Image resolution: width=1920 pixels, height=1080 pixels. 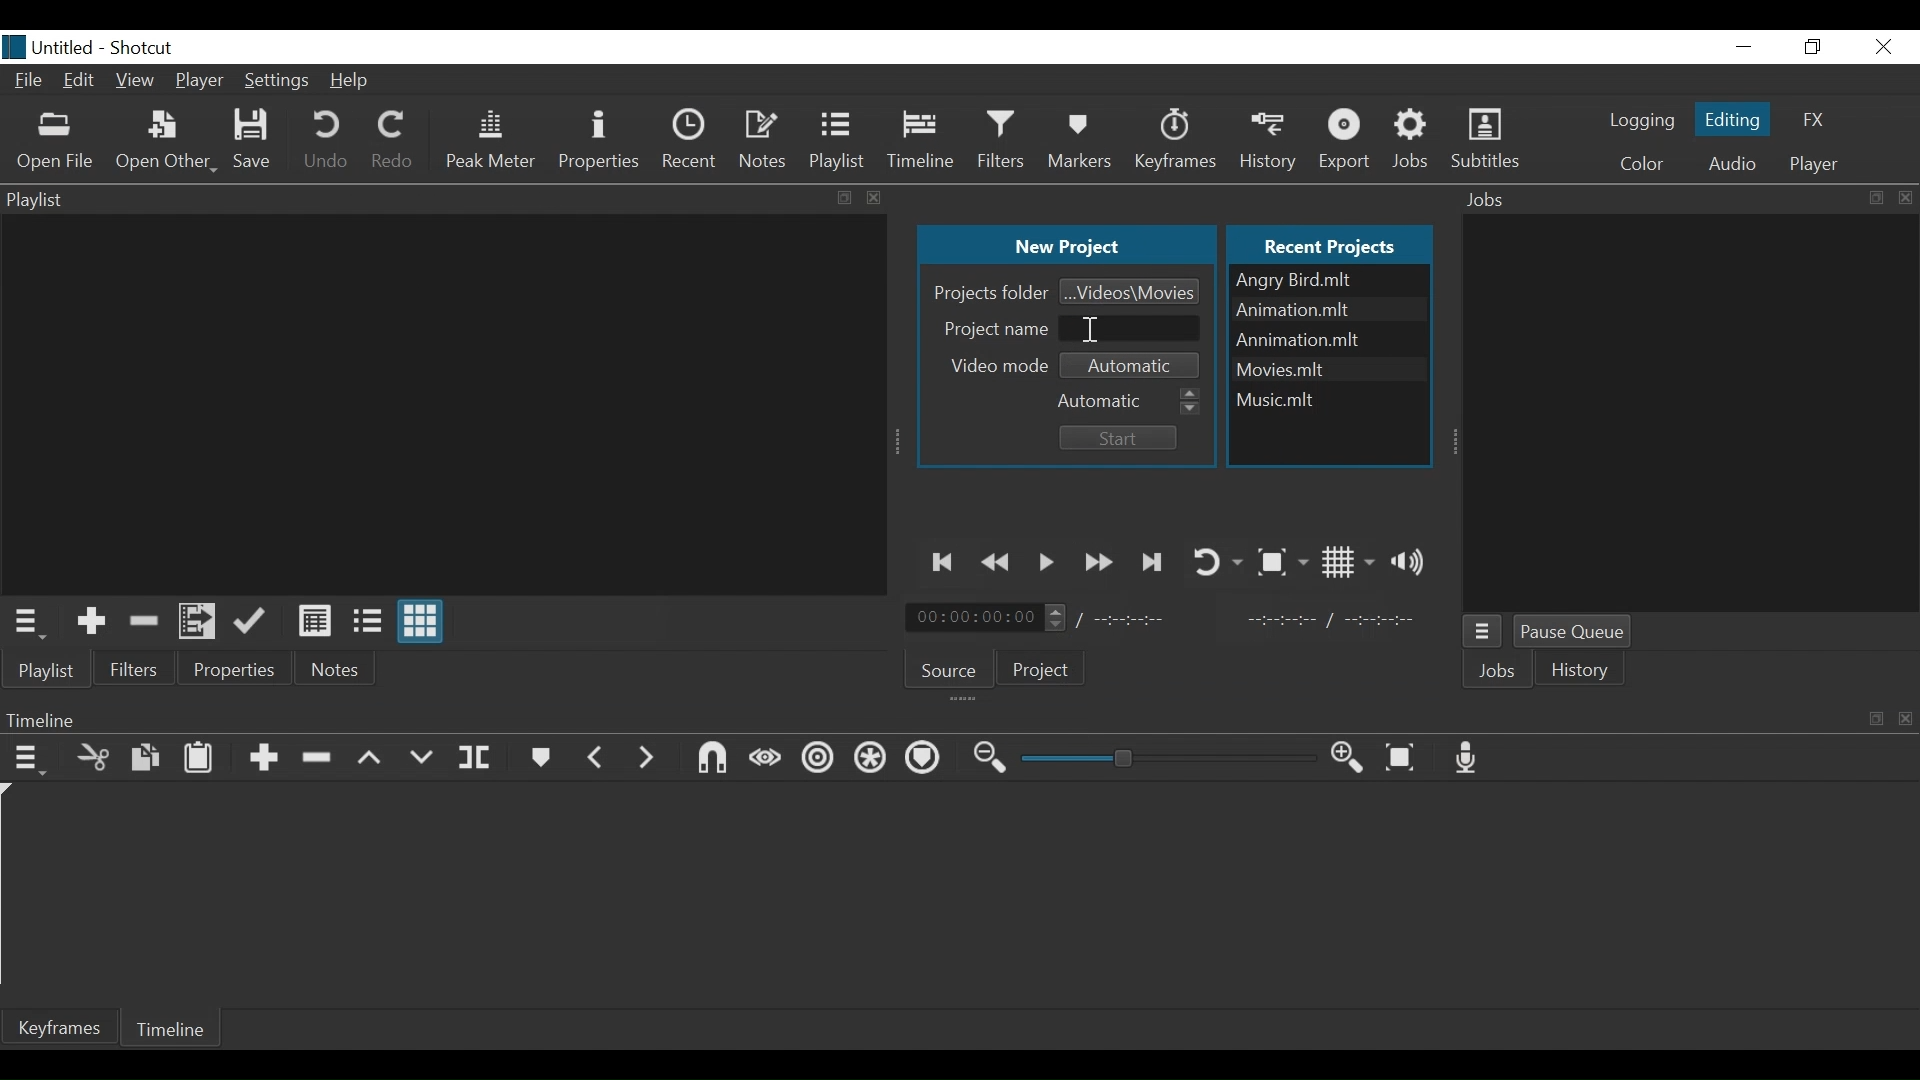 What do you see at coordinates (91, 621) in the screenshot?
I see `Add the Source to the playlist` at bounding box center [91, 621].